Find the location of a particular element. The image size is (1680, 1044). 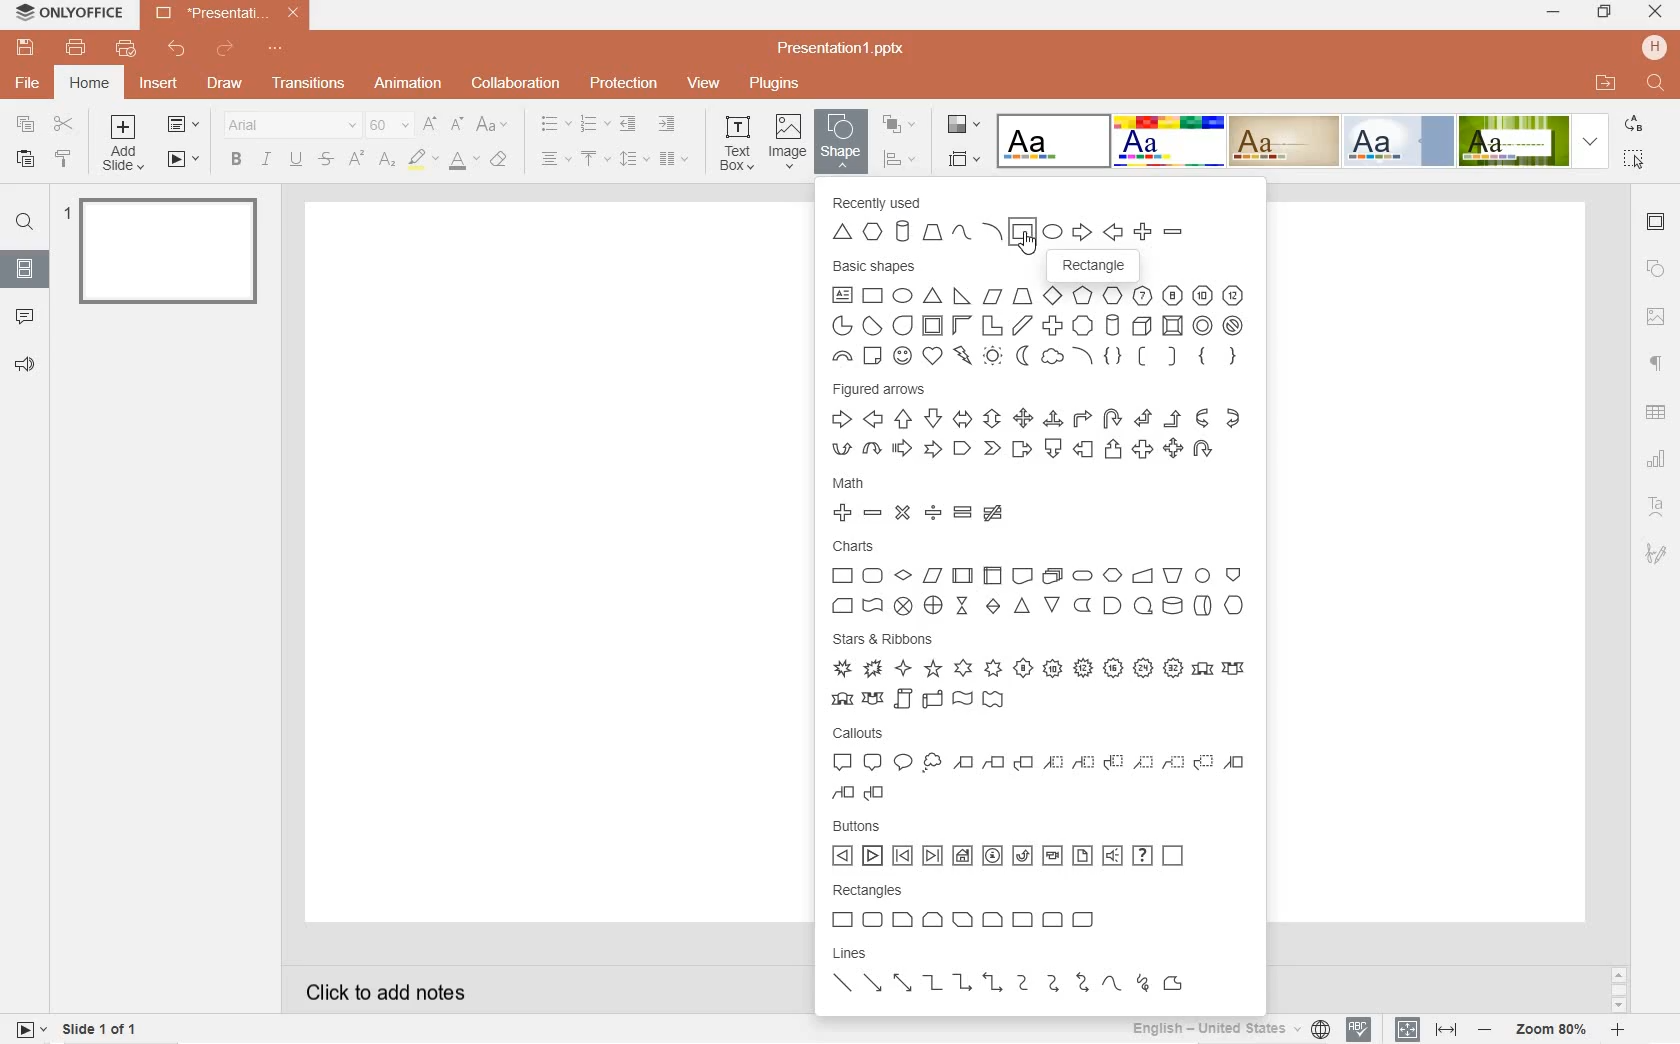

start slide show is located at coordinates (184, 160).